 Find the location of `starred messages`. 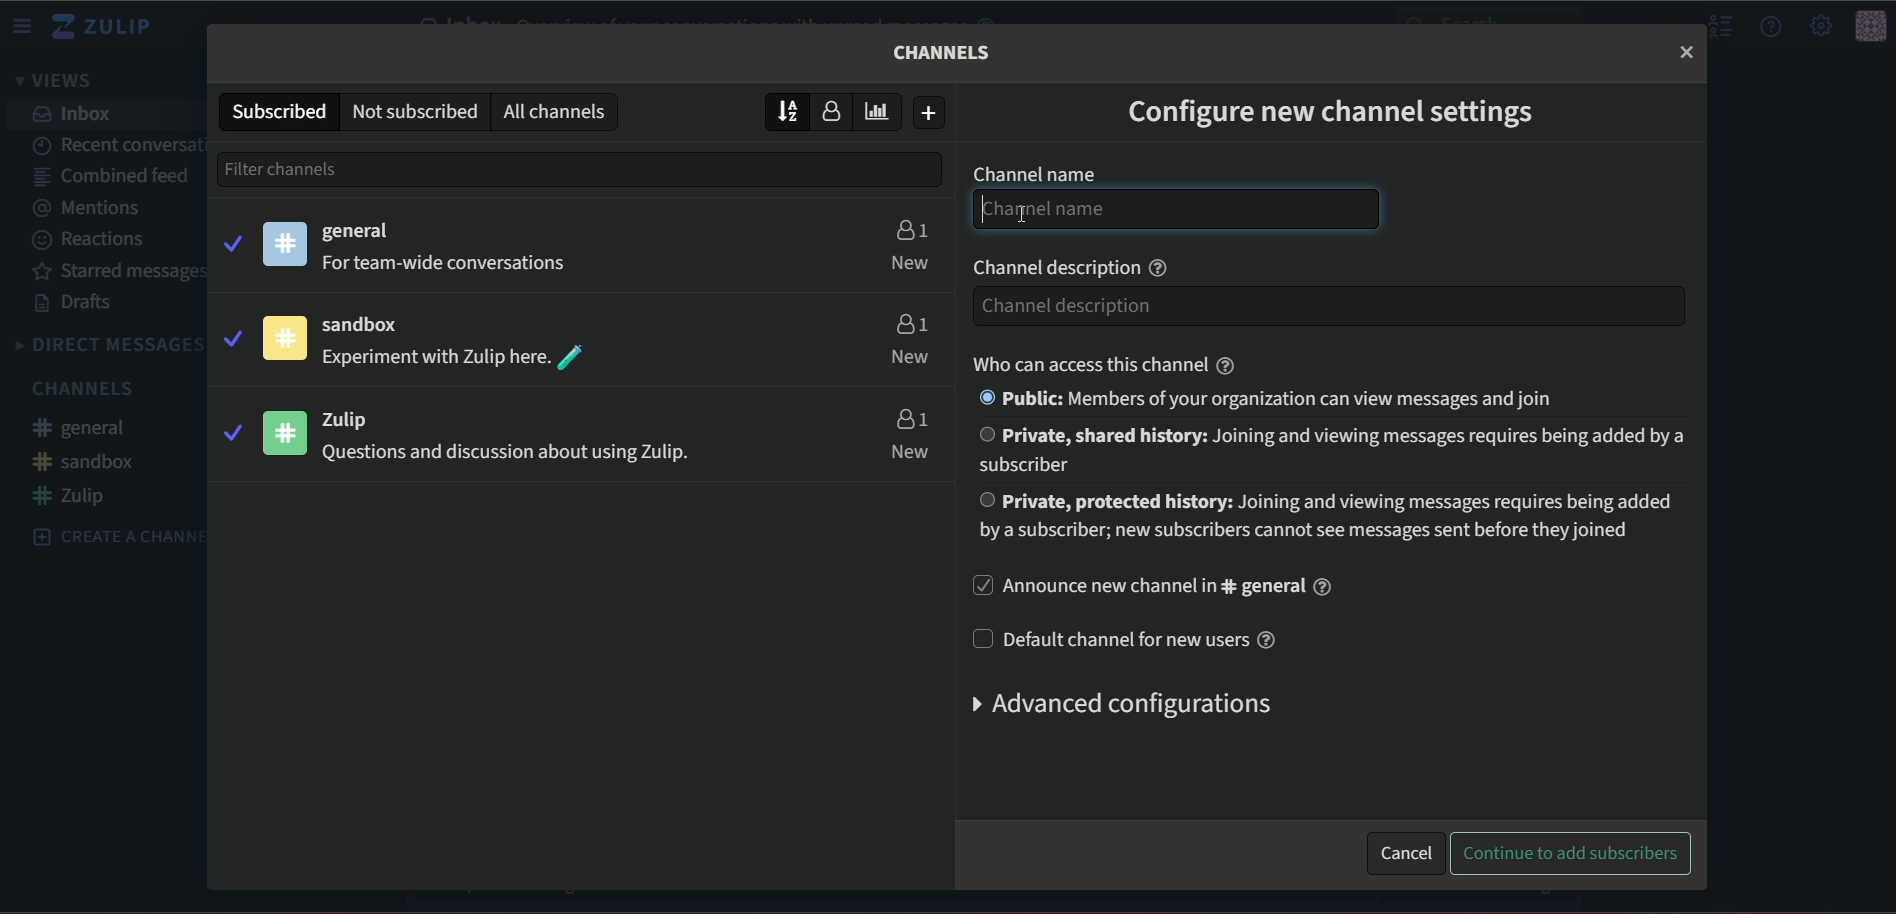

starred messages is located at coordinates (113, 272).